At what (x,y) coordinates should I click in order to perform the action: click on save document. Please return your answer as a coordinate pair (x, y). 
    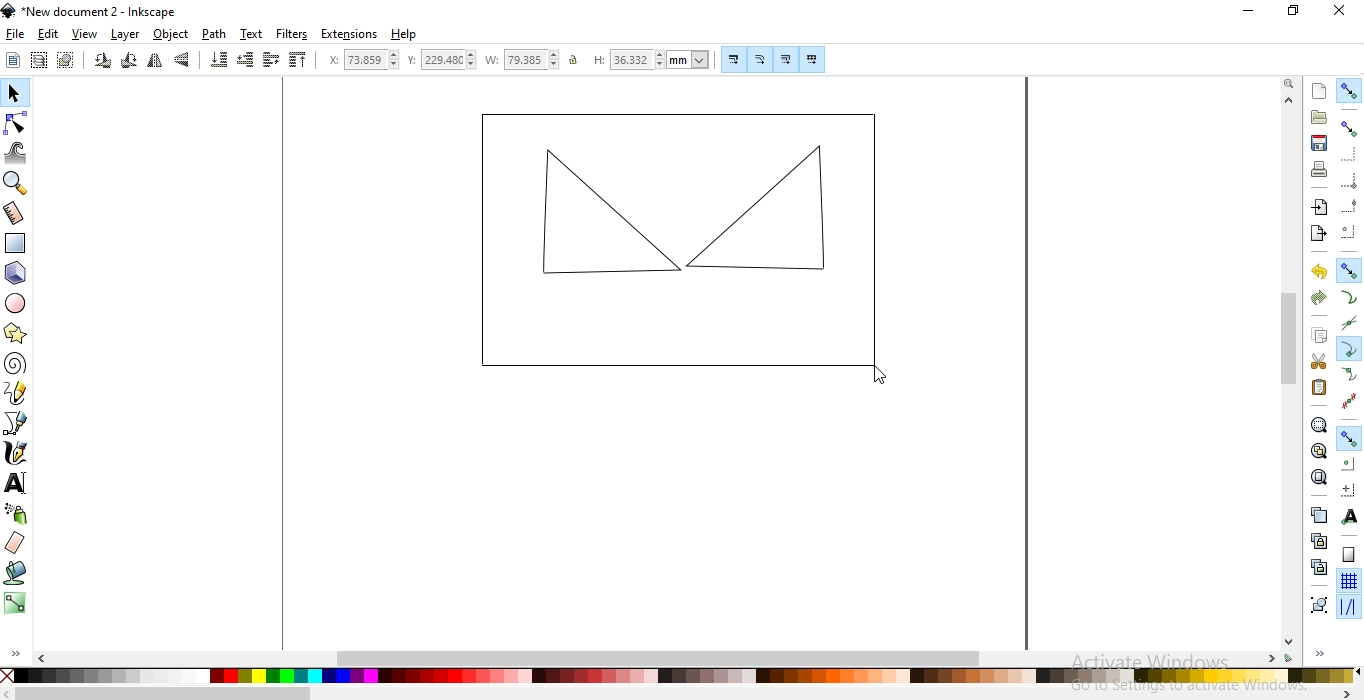
    Looking at the image, I should click on (1320, 143).